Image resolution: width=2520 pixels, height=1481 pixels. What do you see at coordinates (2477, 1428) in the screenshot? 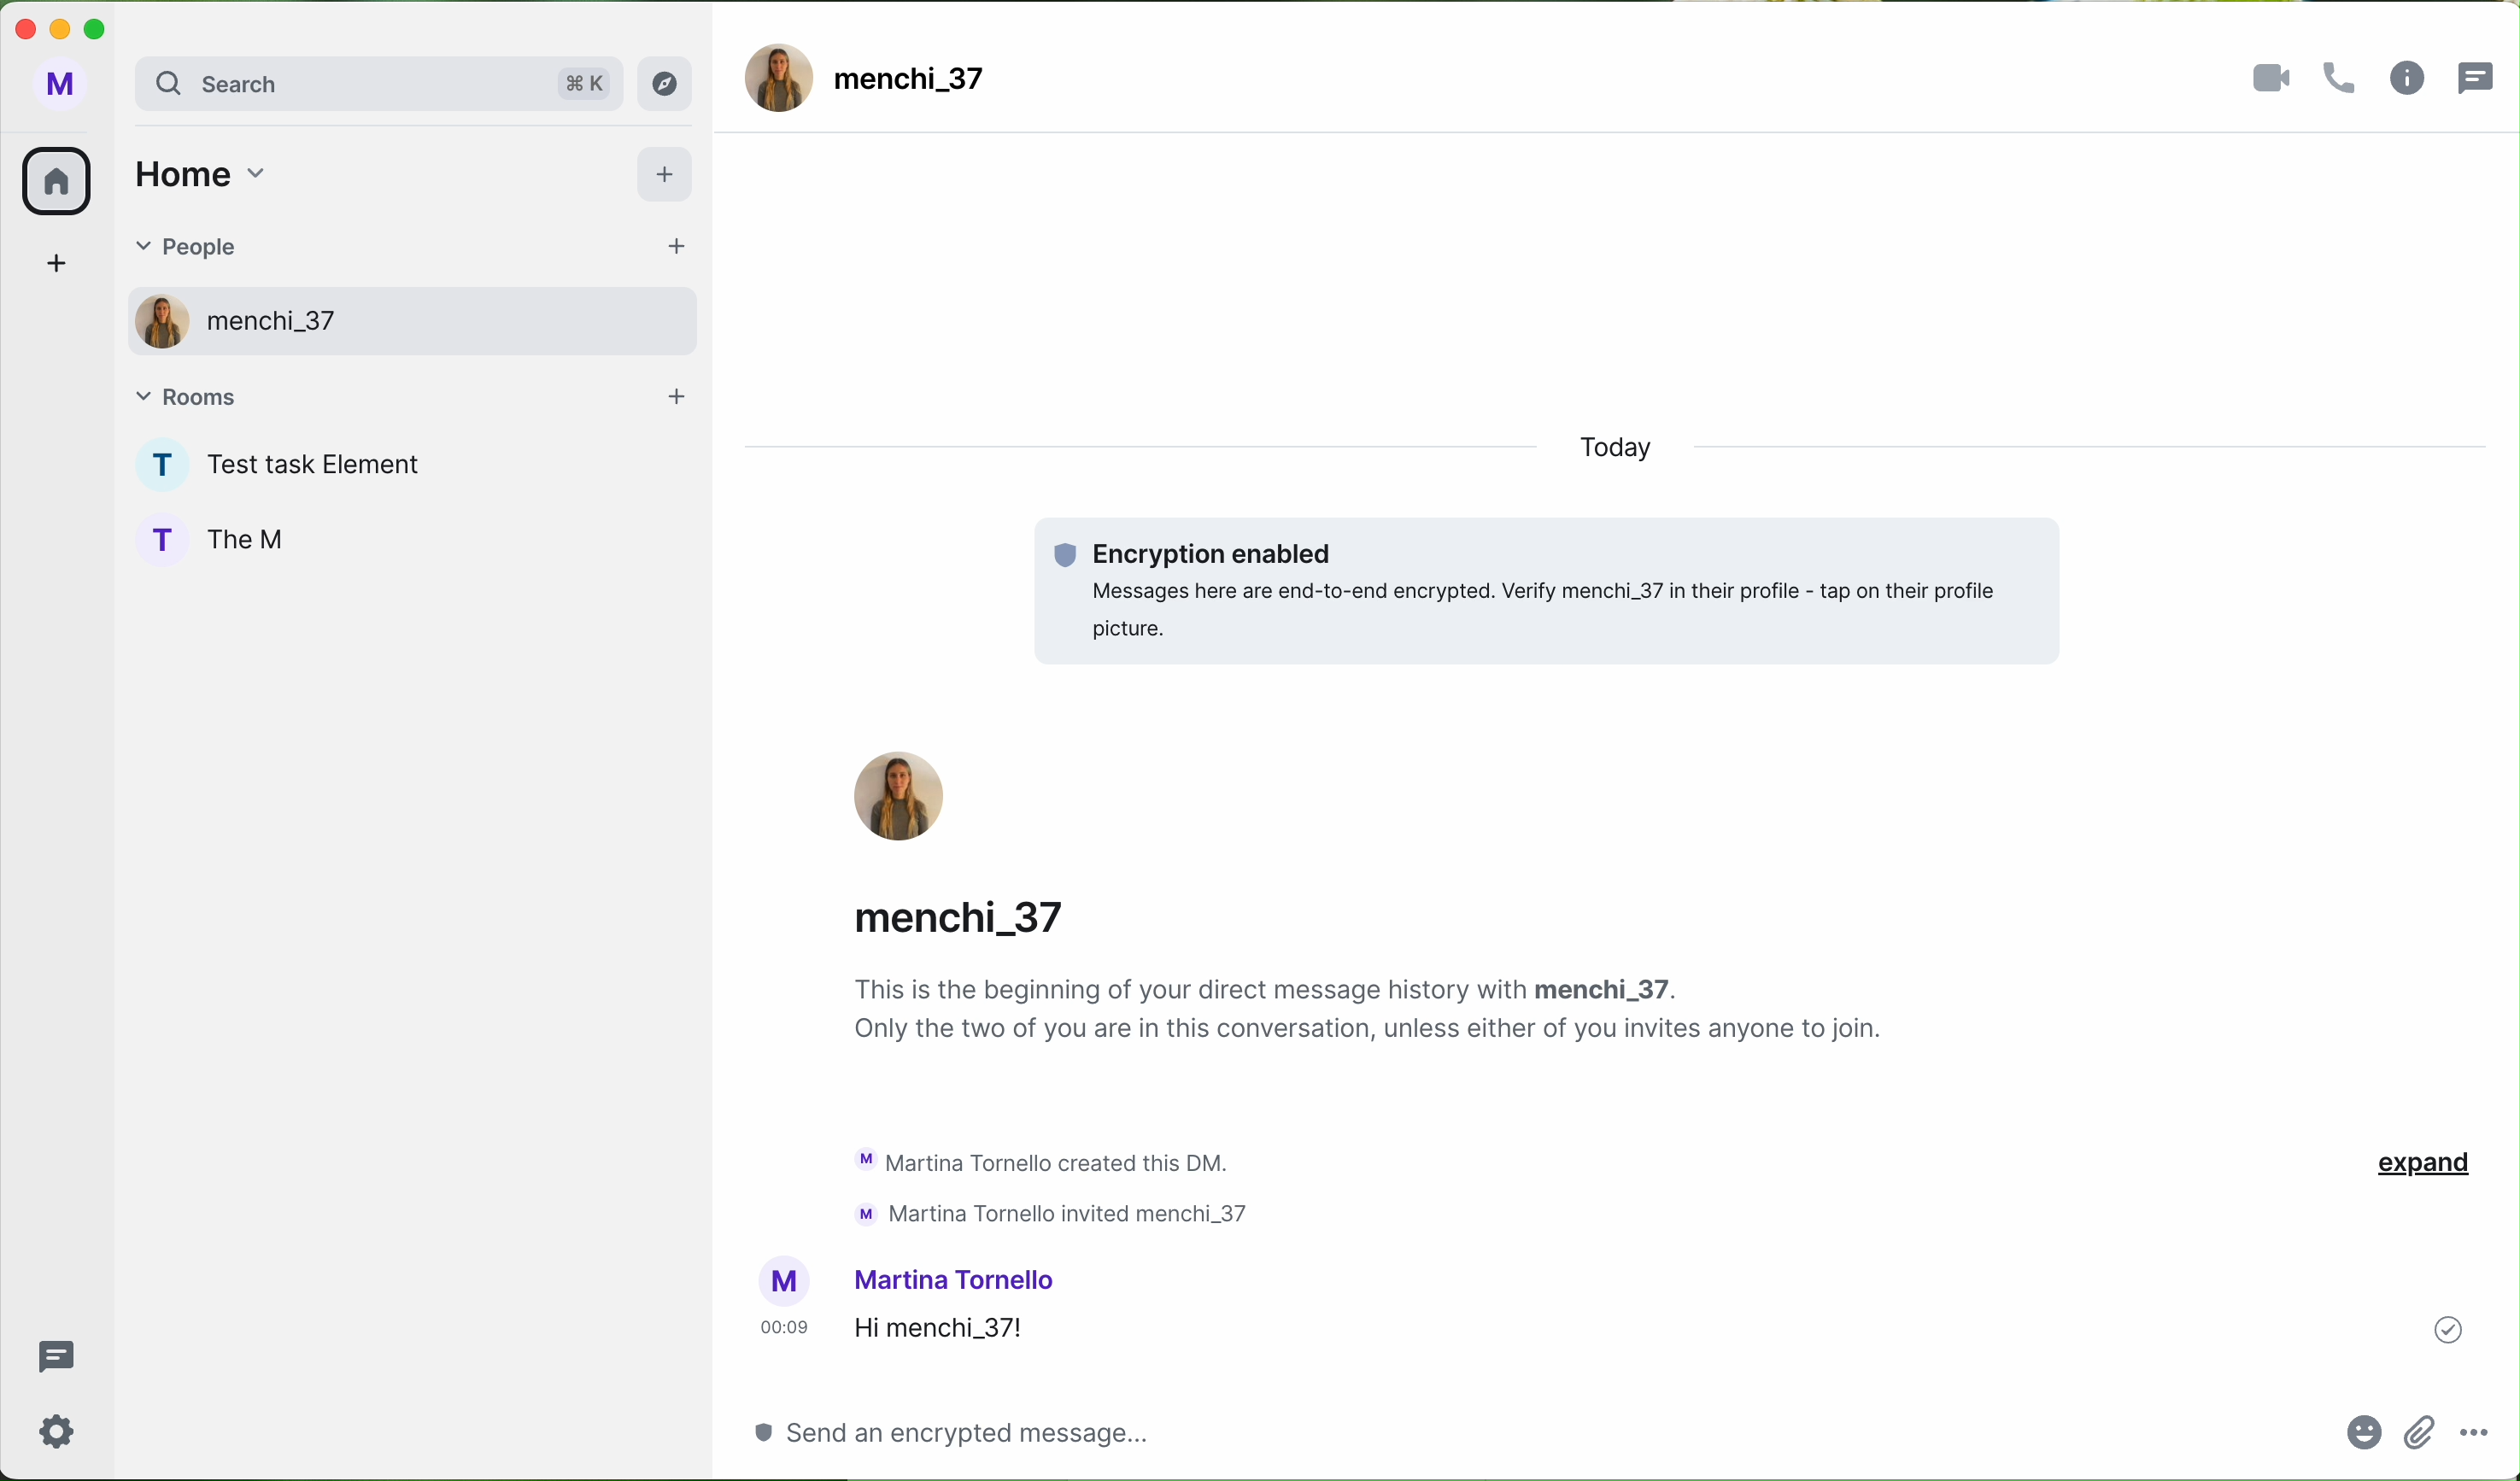
I see `more options` at bounding box center [2477, 1428].